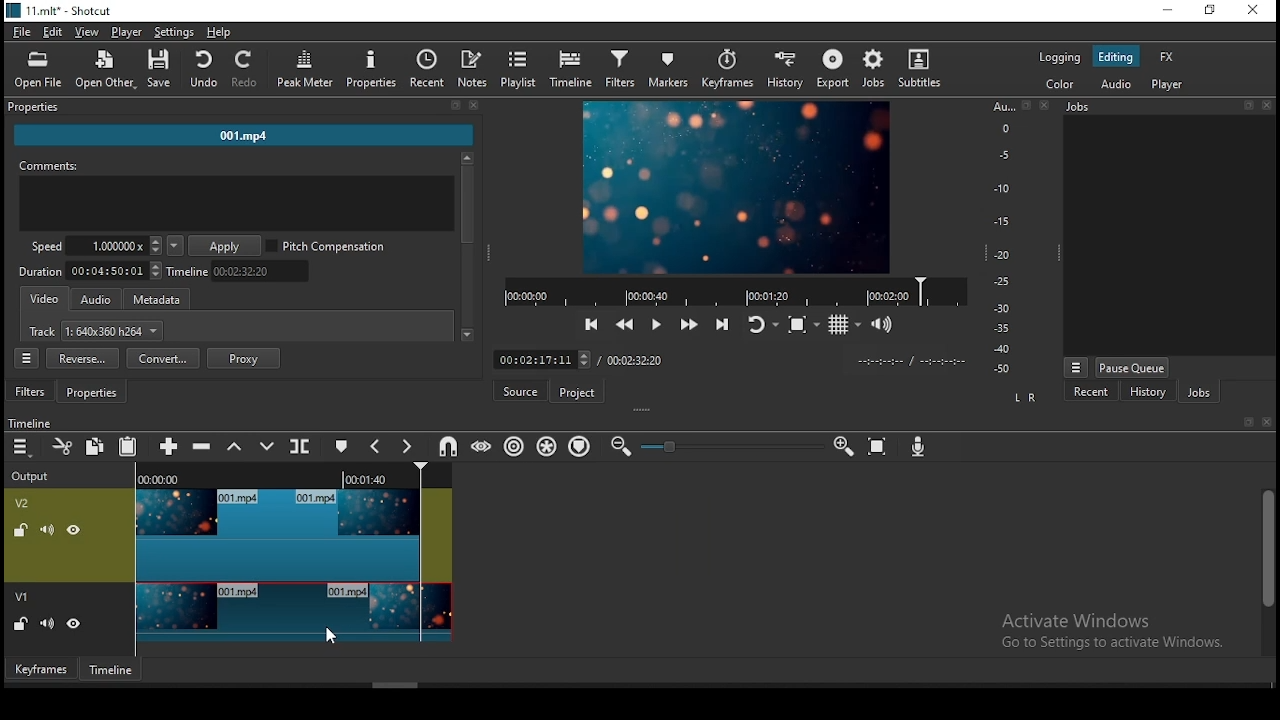  I want to click on video, so click(46, 300).